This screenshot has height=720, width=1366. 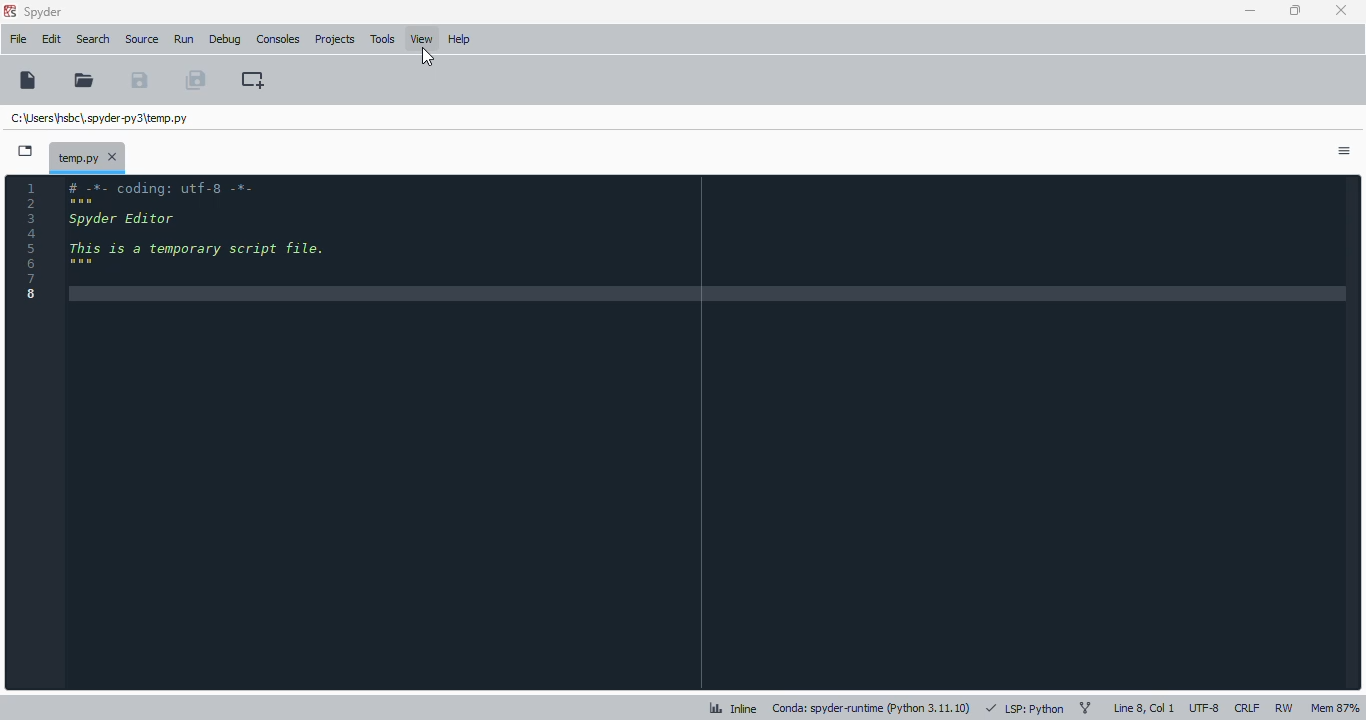 I want to click on temporary file, so click(x=87, y=156).